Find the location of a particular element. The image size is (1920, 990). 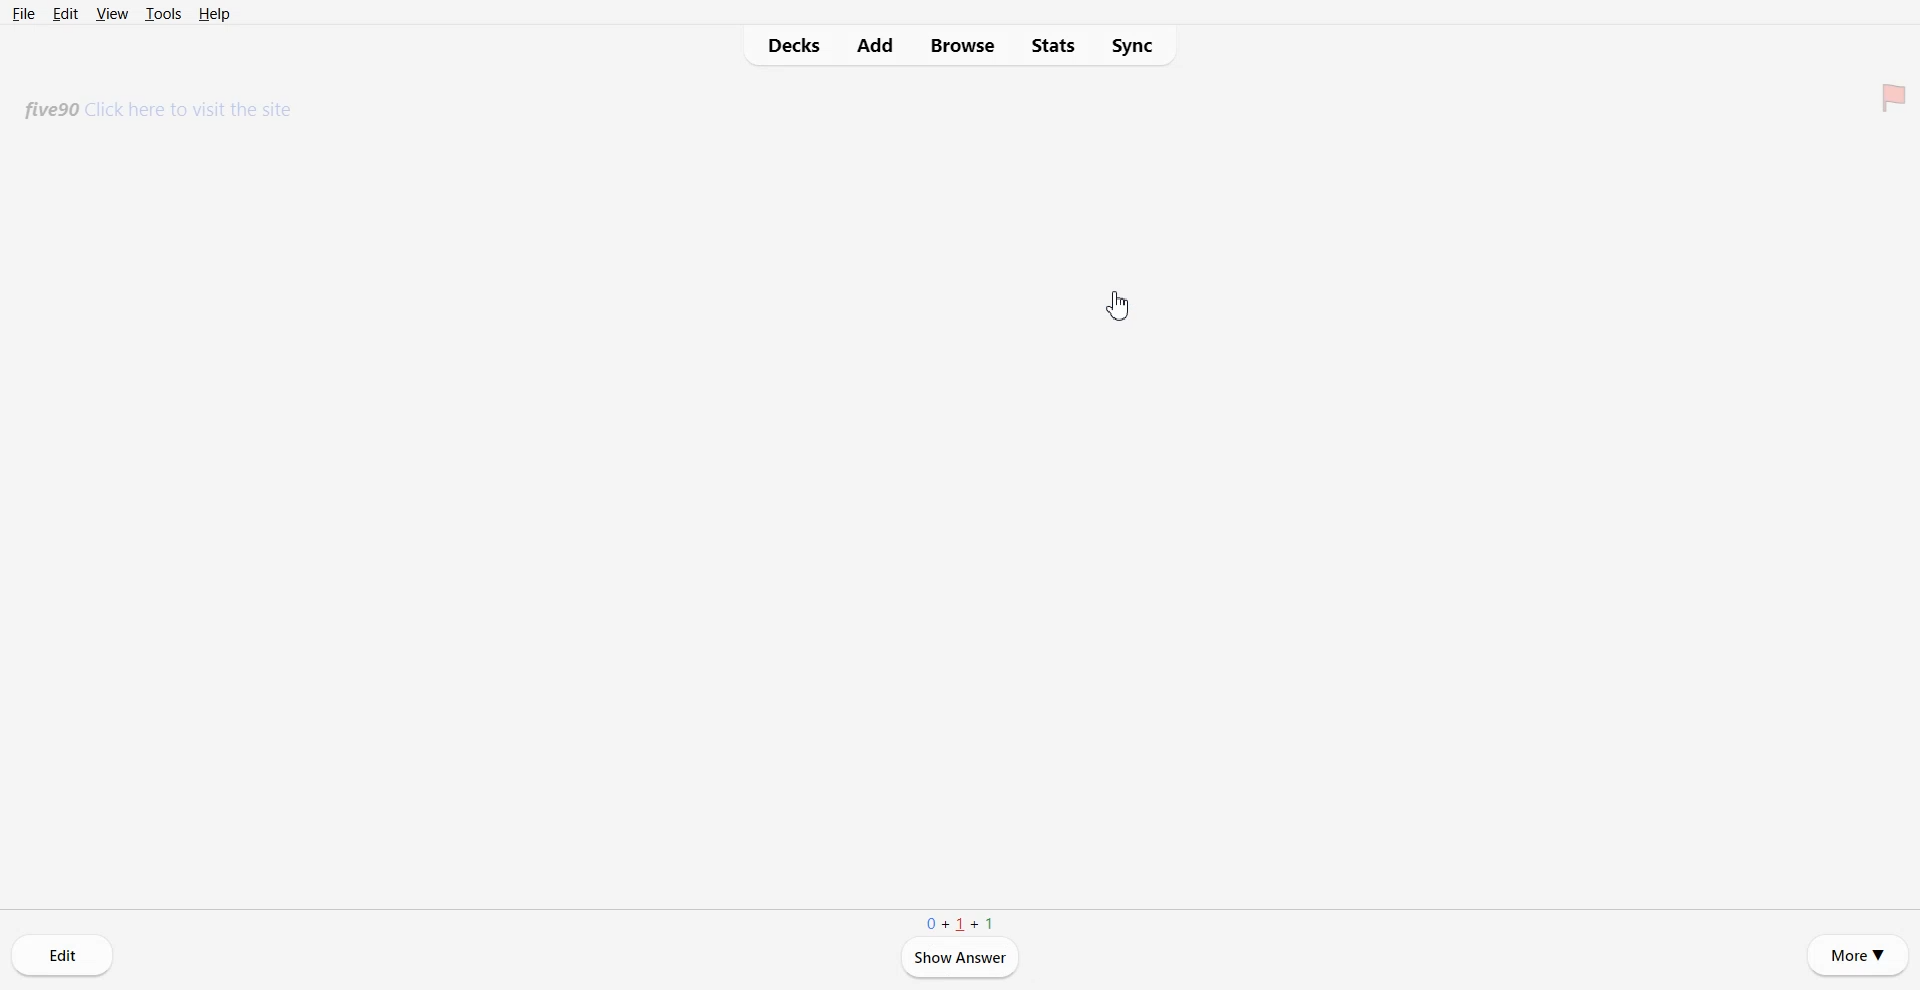

Text Animation is located at coordinates (163, 112).